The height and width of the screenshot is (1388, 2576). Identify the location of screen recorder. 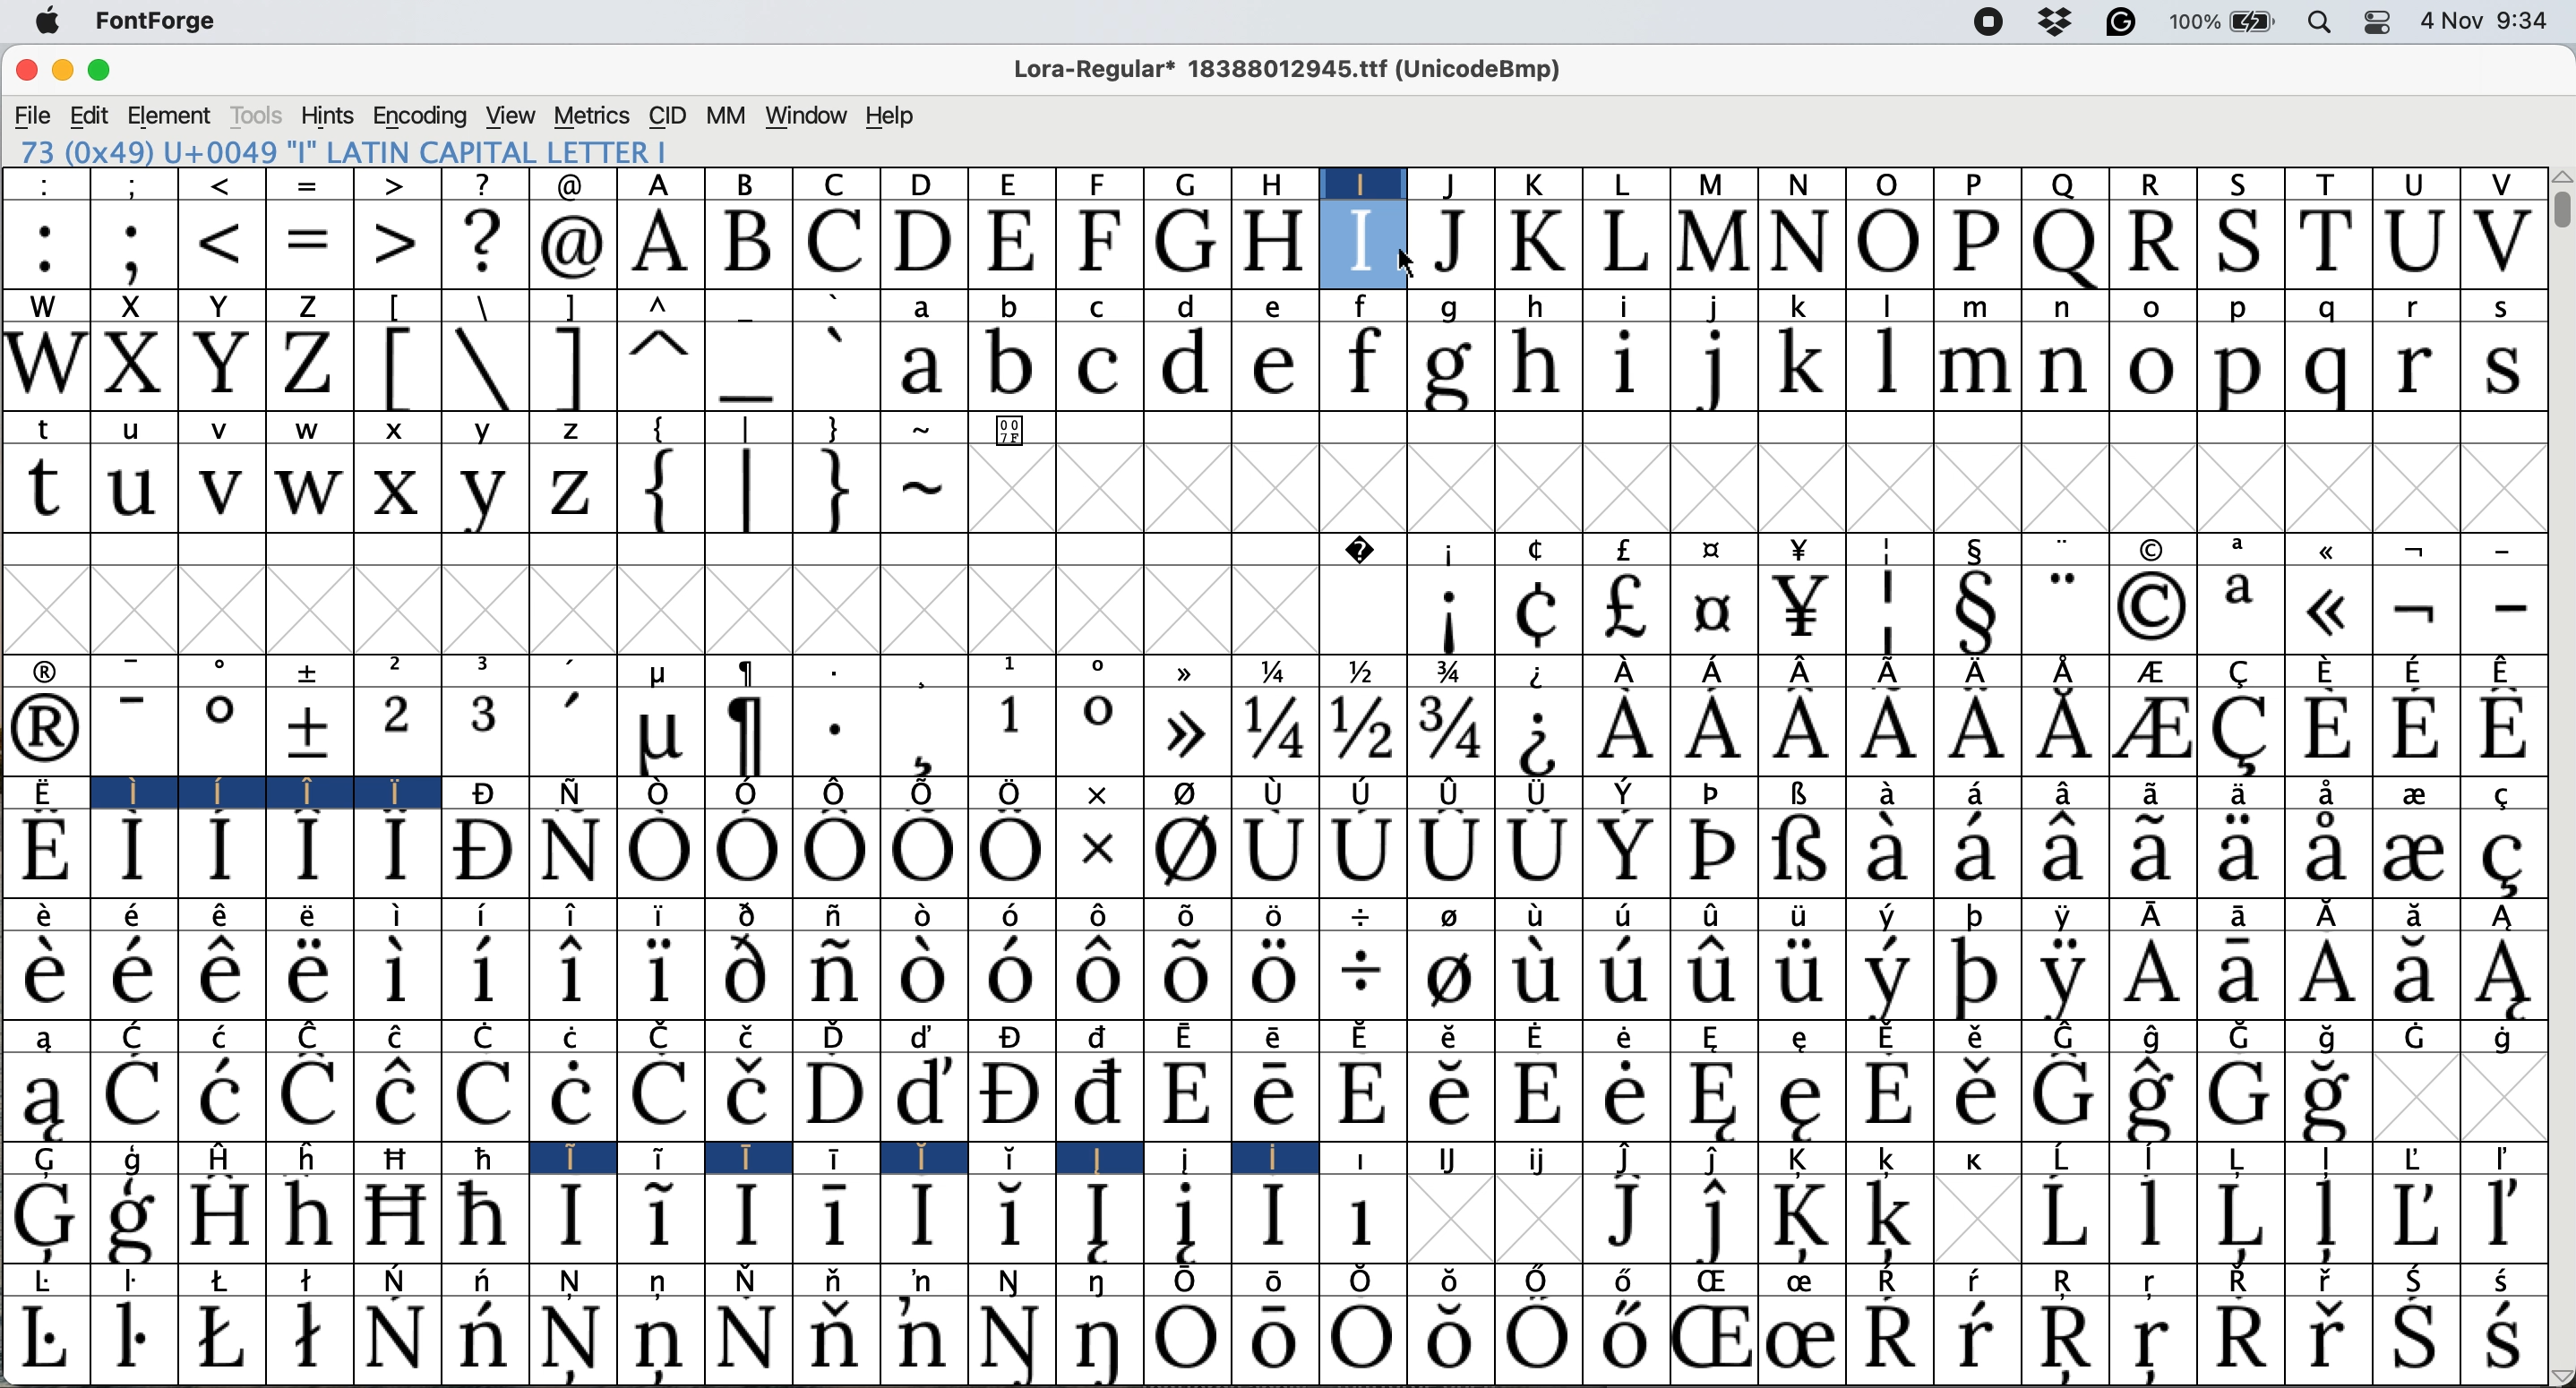
(1987, 24).